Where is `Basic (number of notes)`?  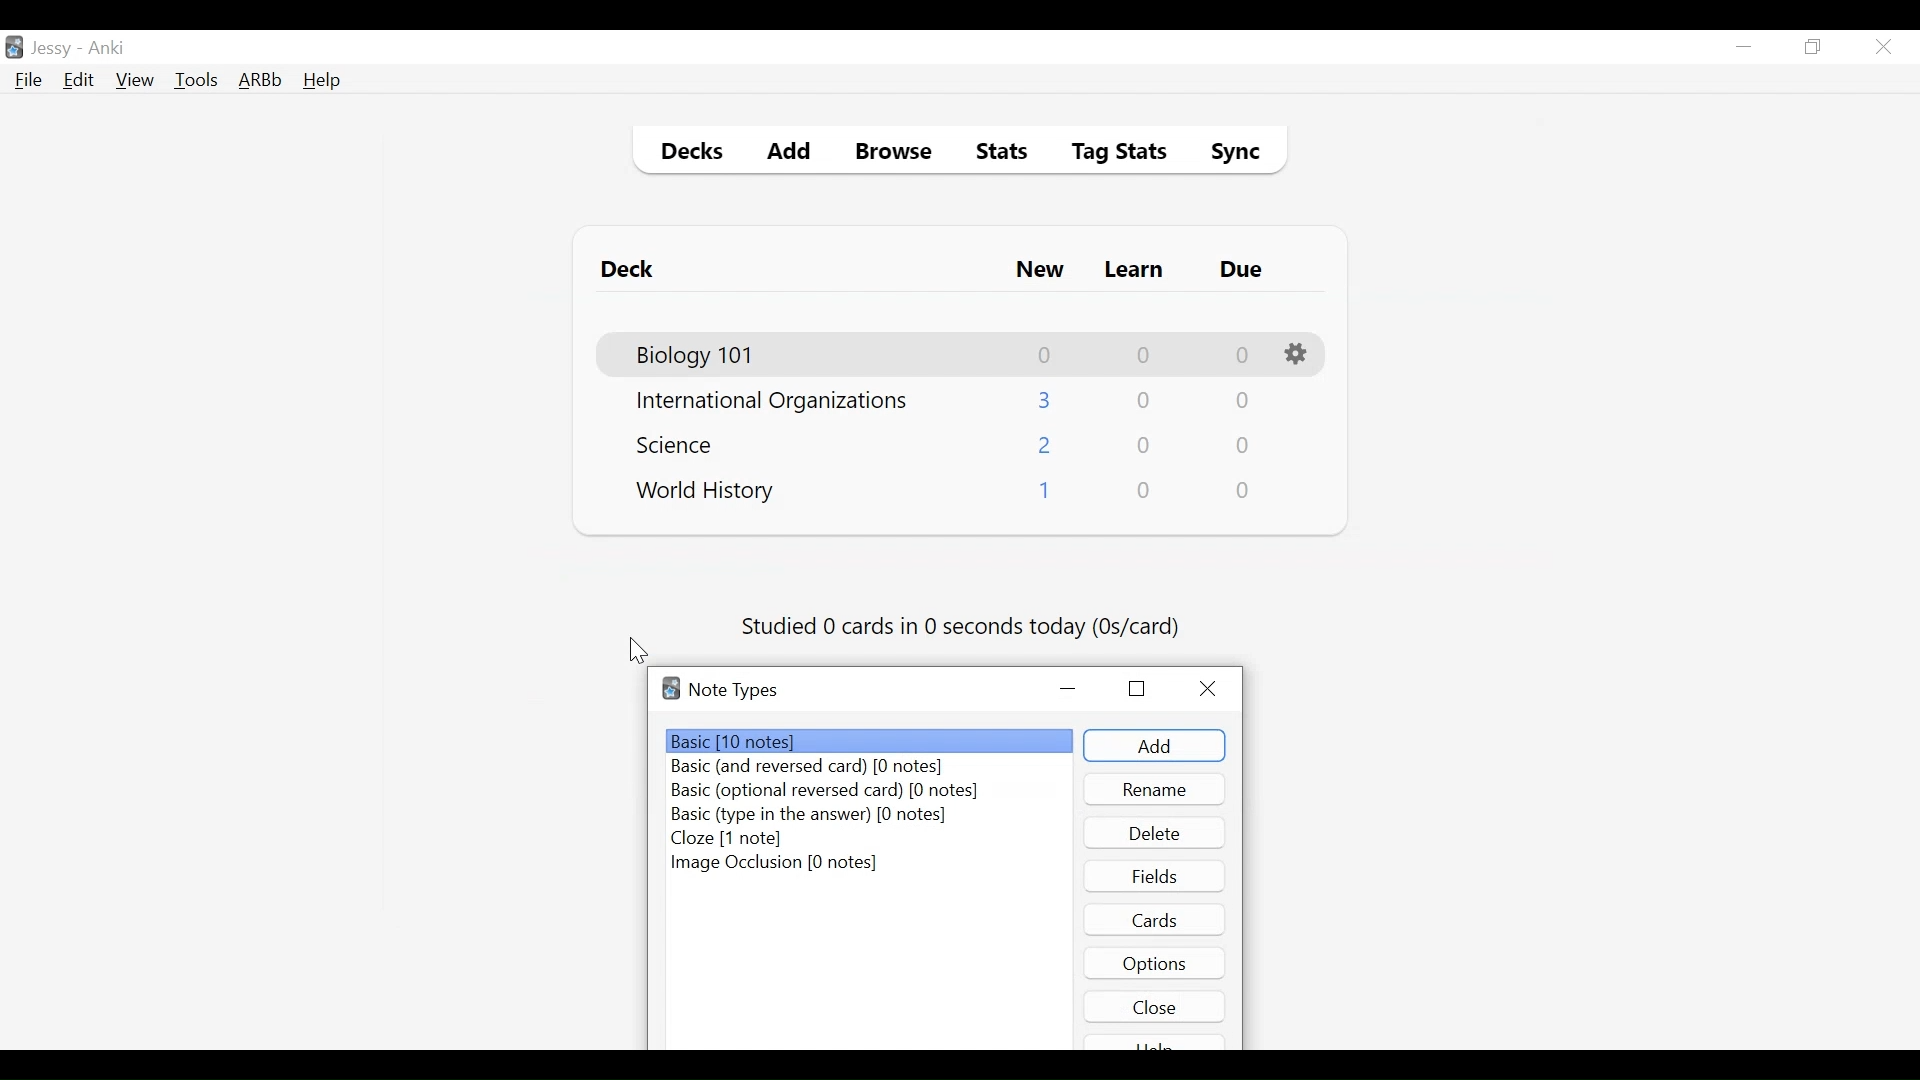 Basic (number of notes) is located at coordinates (871, 741).